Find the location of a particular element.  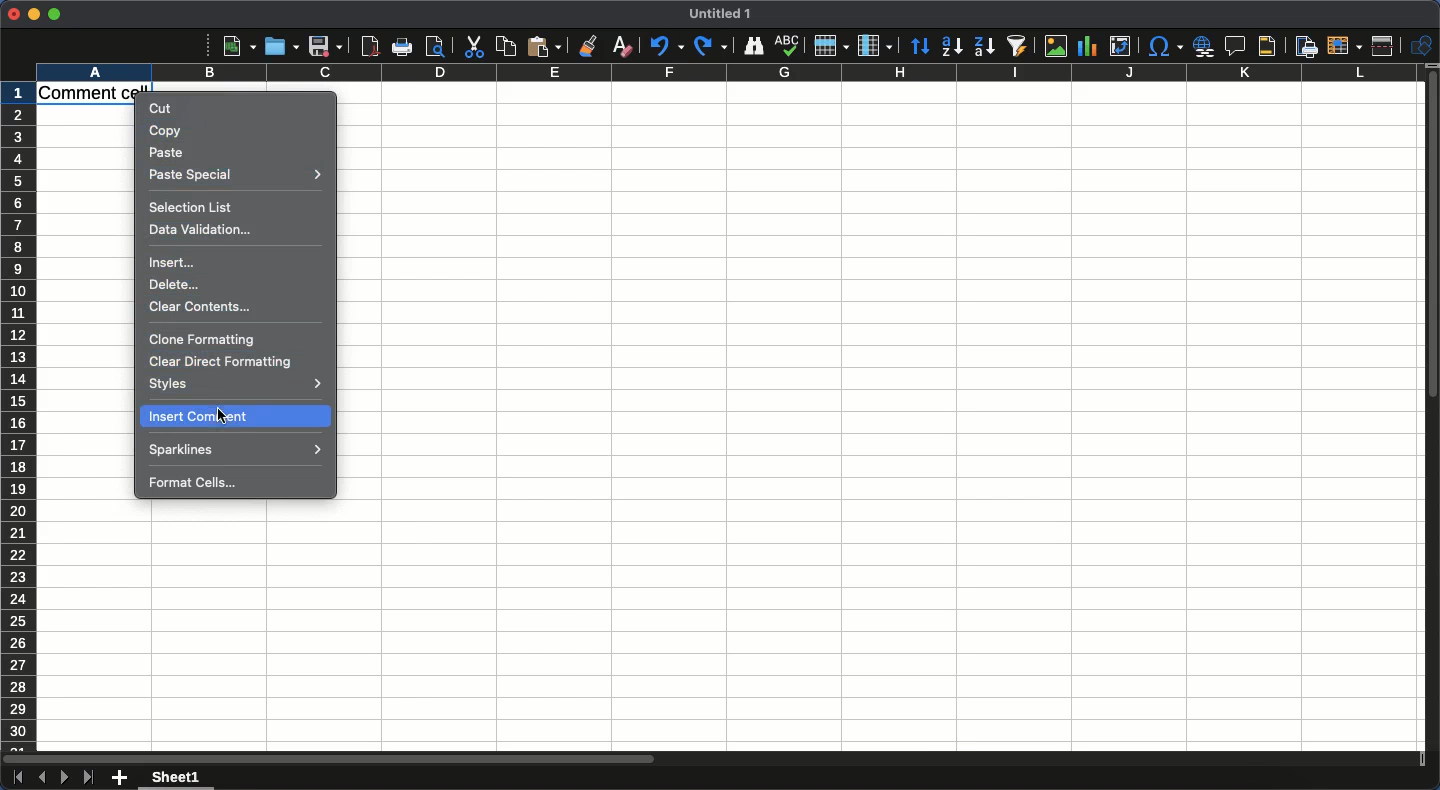

print preview is located at coordinates (437, 44).